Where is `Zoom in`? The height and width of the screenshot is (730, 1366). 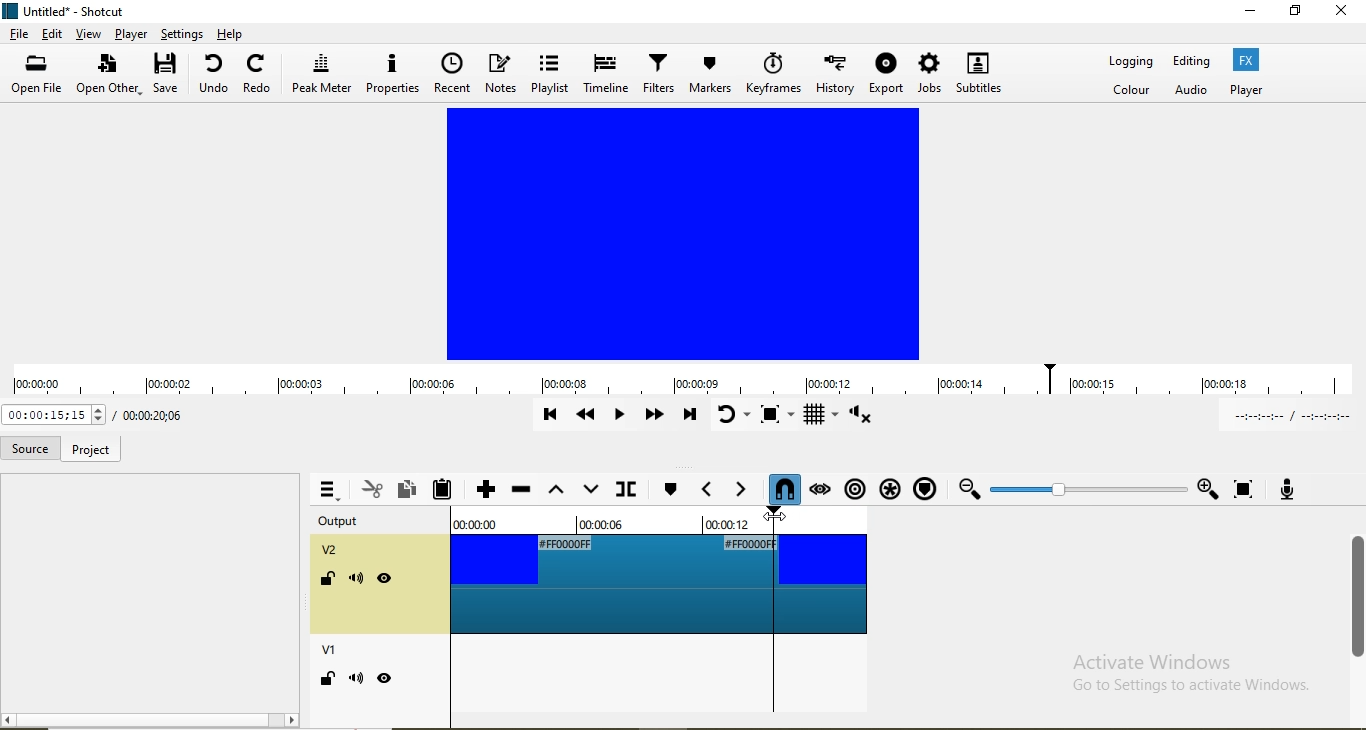
Zoom in is located at coordinates (1207, 489).